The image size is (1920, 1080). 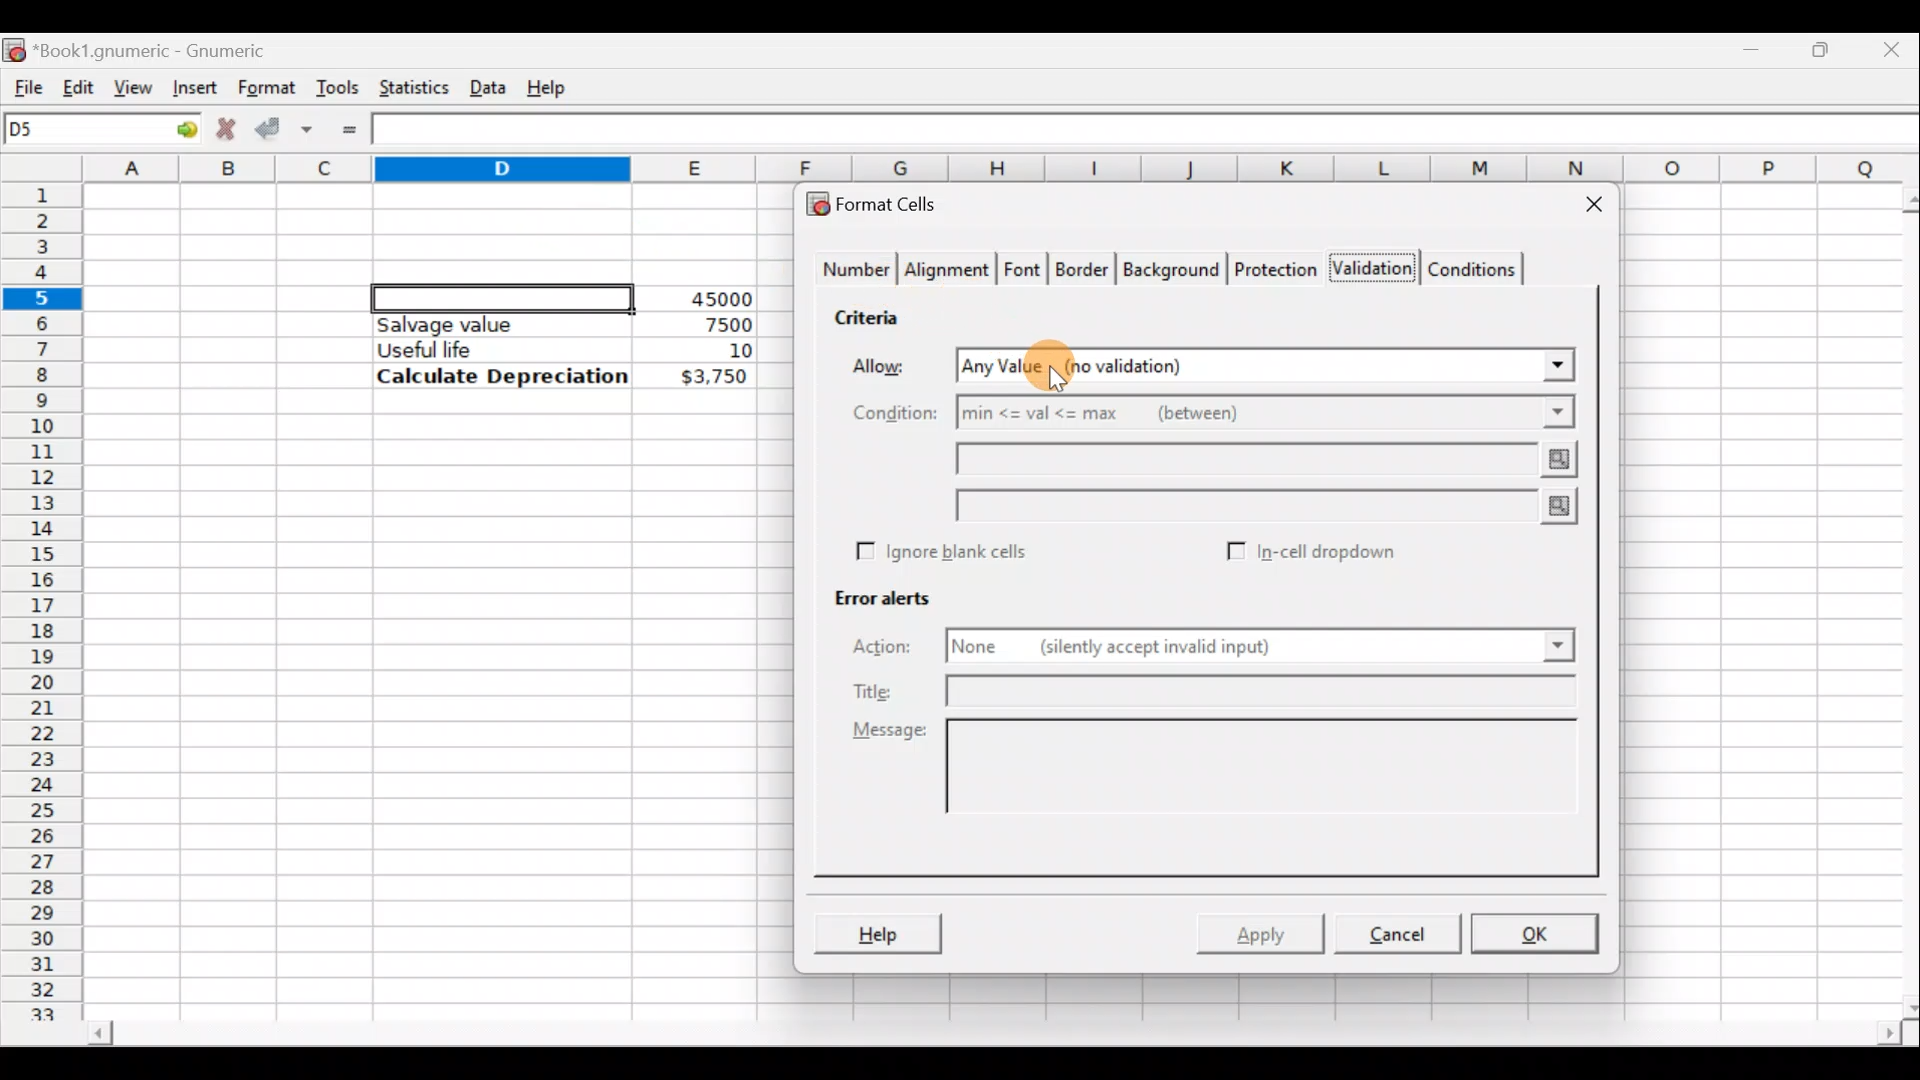 I want to click on Number, so click(x=851, y=272).